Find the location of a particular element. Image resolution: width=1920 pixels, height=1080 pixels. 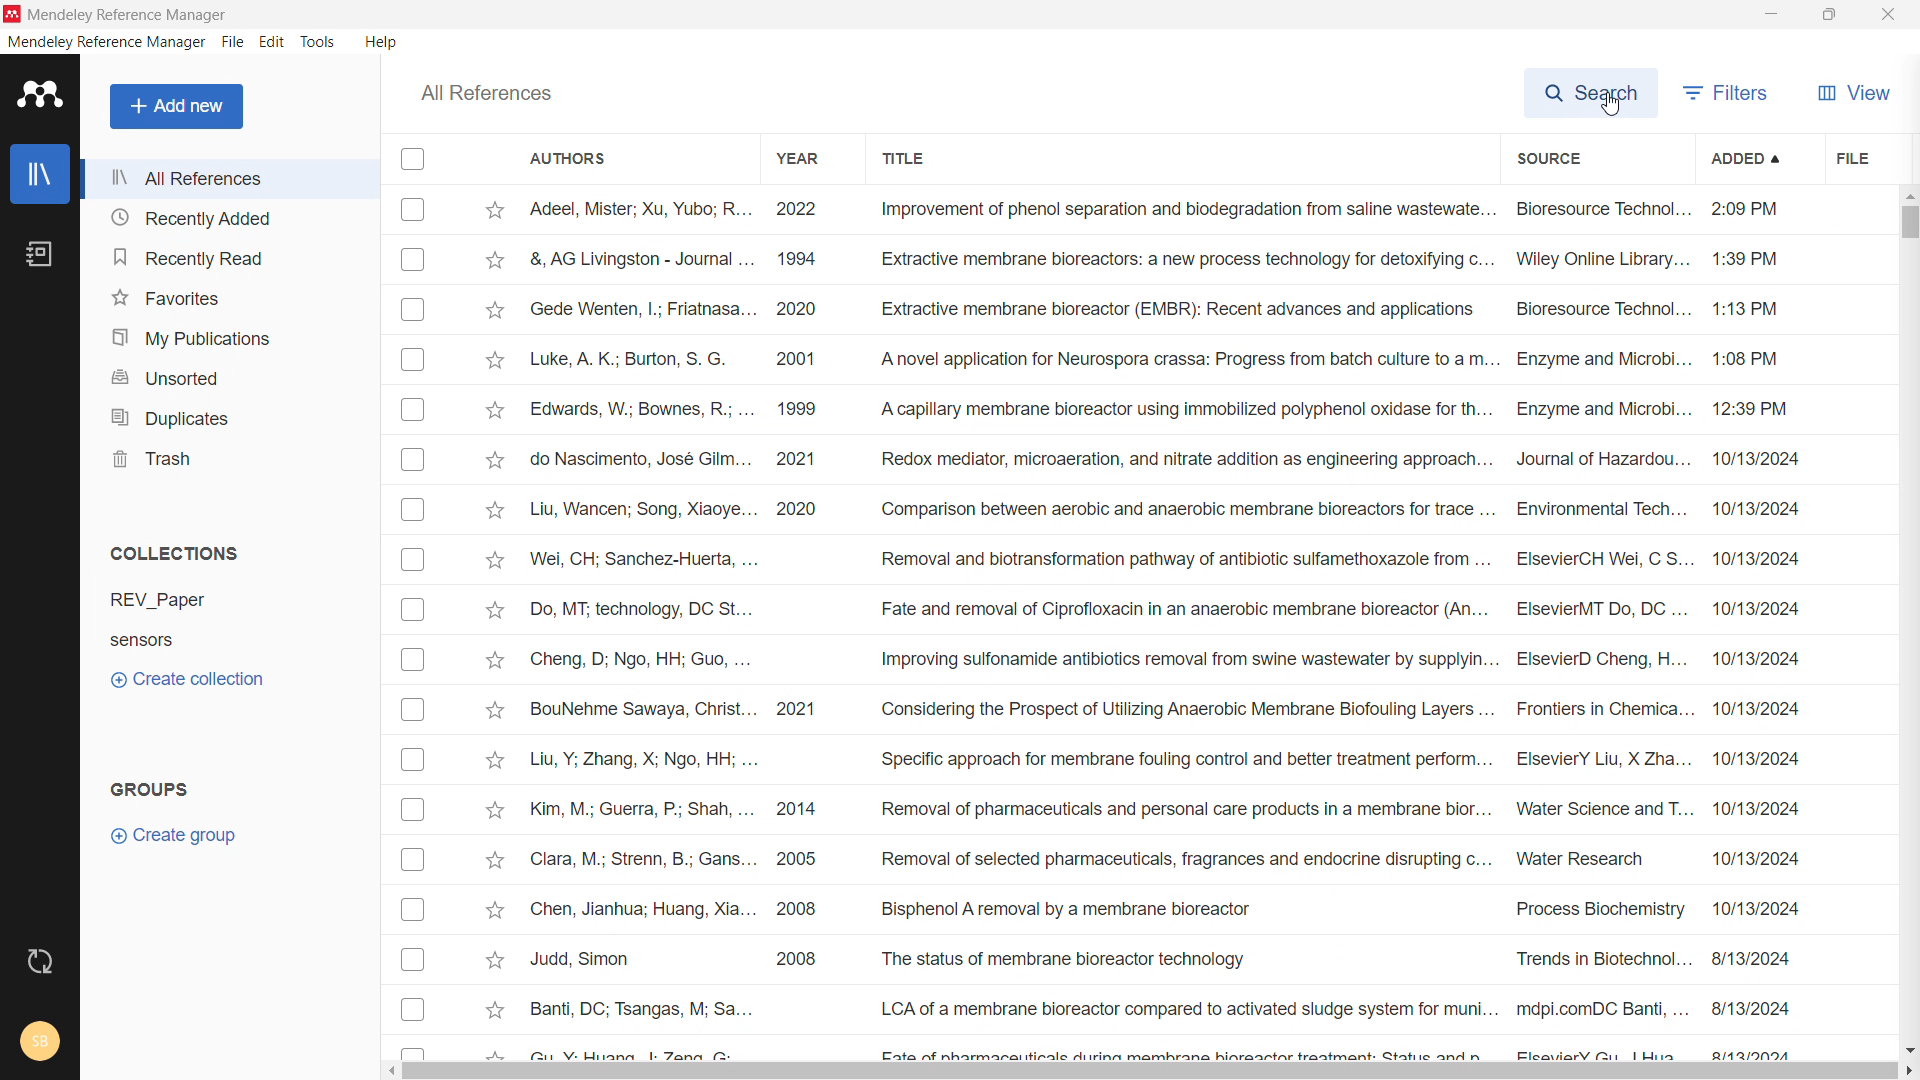

Liu, Y; Zhang, X; Ngo, HH; ... Specific approach for membrane fouling control and better treatment perform...  ElsevierY Liu, X Zha... 10/13/2024 is located at coordinates (1165, 757).